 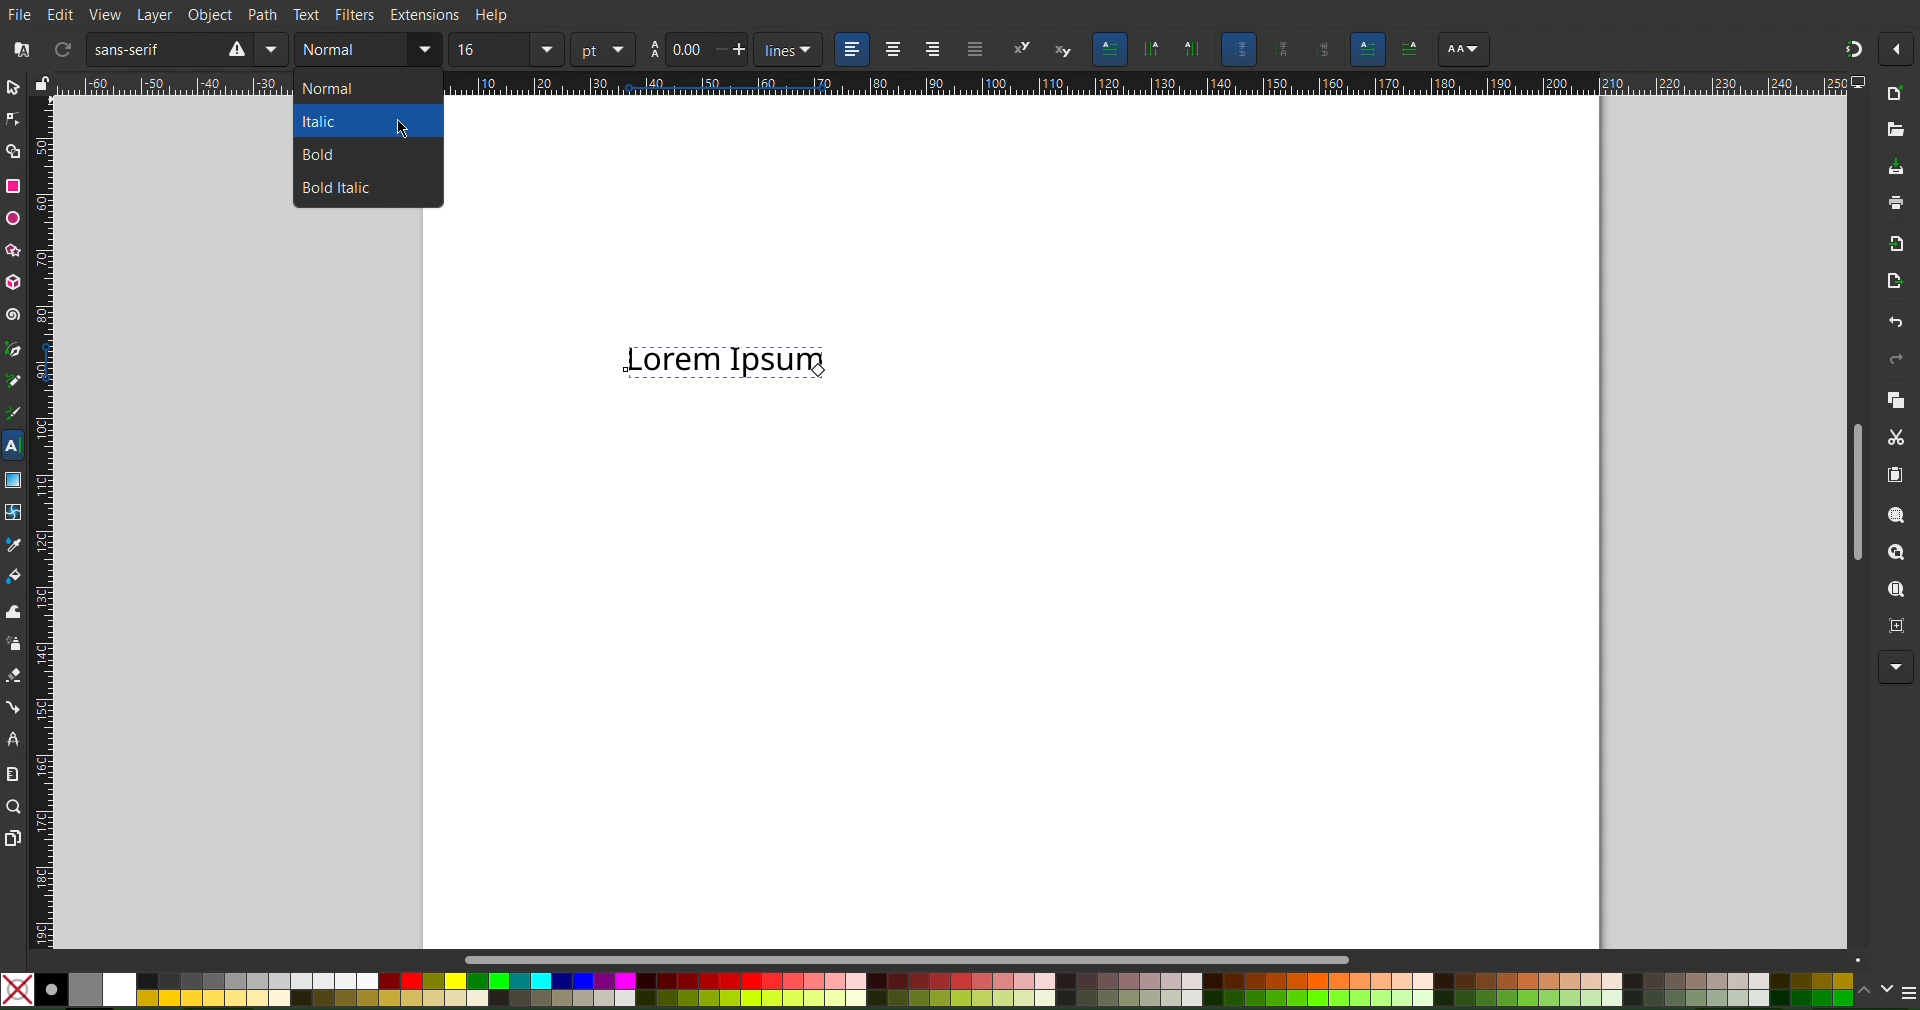 What do you see at coordinates (358, 13) in the screenshot?
I see `Filters` at bounding box center [358, 13].